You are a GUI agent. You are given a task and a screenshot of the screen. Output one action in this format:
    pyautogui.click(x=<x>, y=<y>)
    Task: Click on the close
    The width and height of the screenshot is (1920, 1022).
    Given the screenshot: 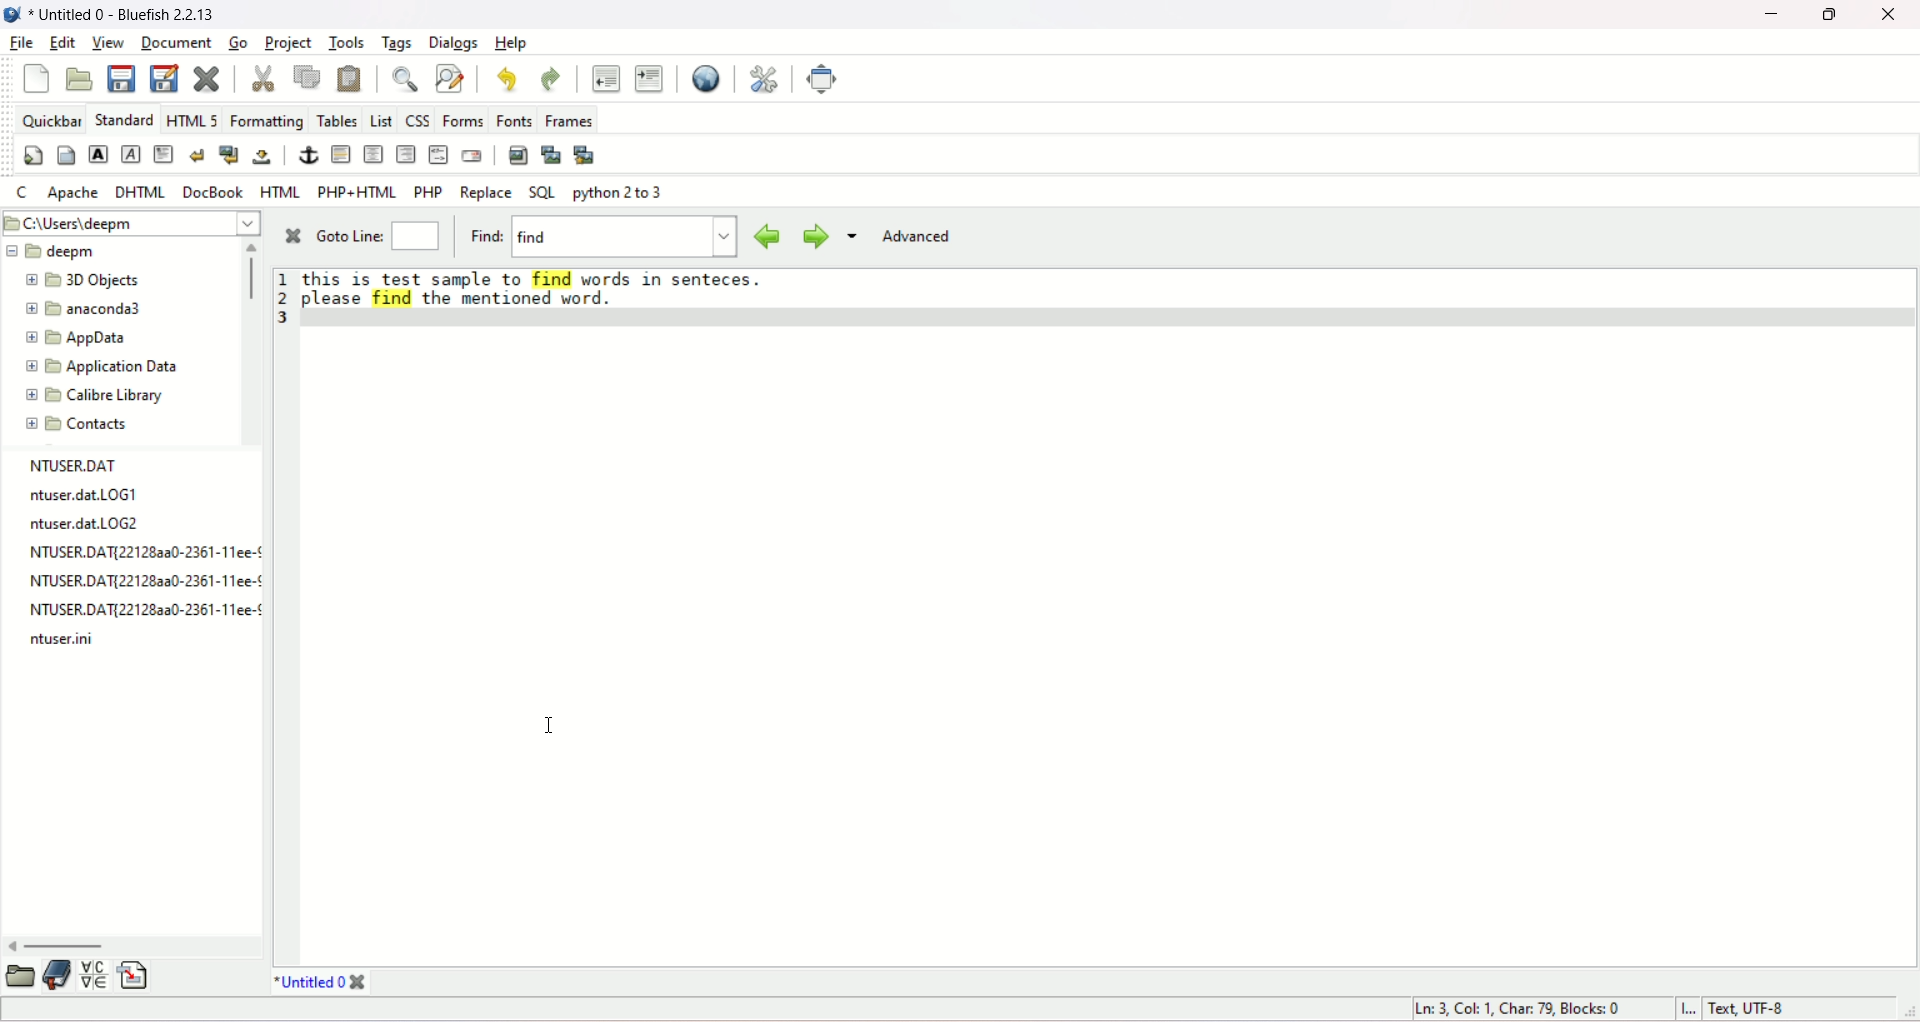 What is the action you would take?
    pyautogui.click(x=292, y=235)
    